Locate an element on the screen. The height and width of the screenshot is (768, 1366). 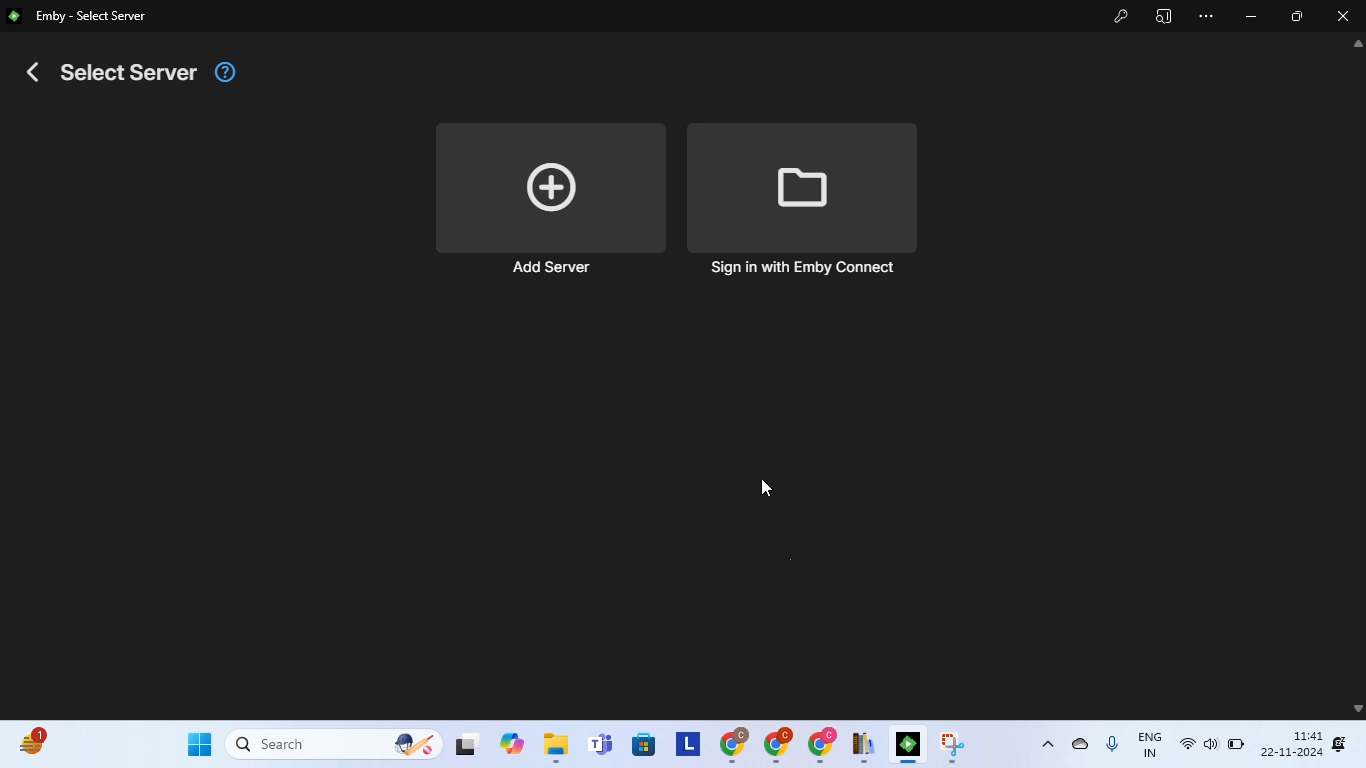
maximize is located at coordinates (1297, 17).